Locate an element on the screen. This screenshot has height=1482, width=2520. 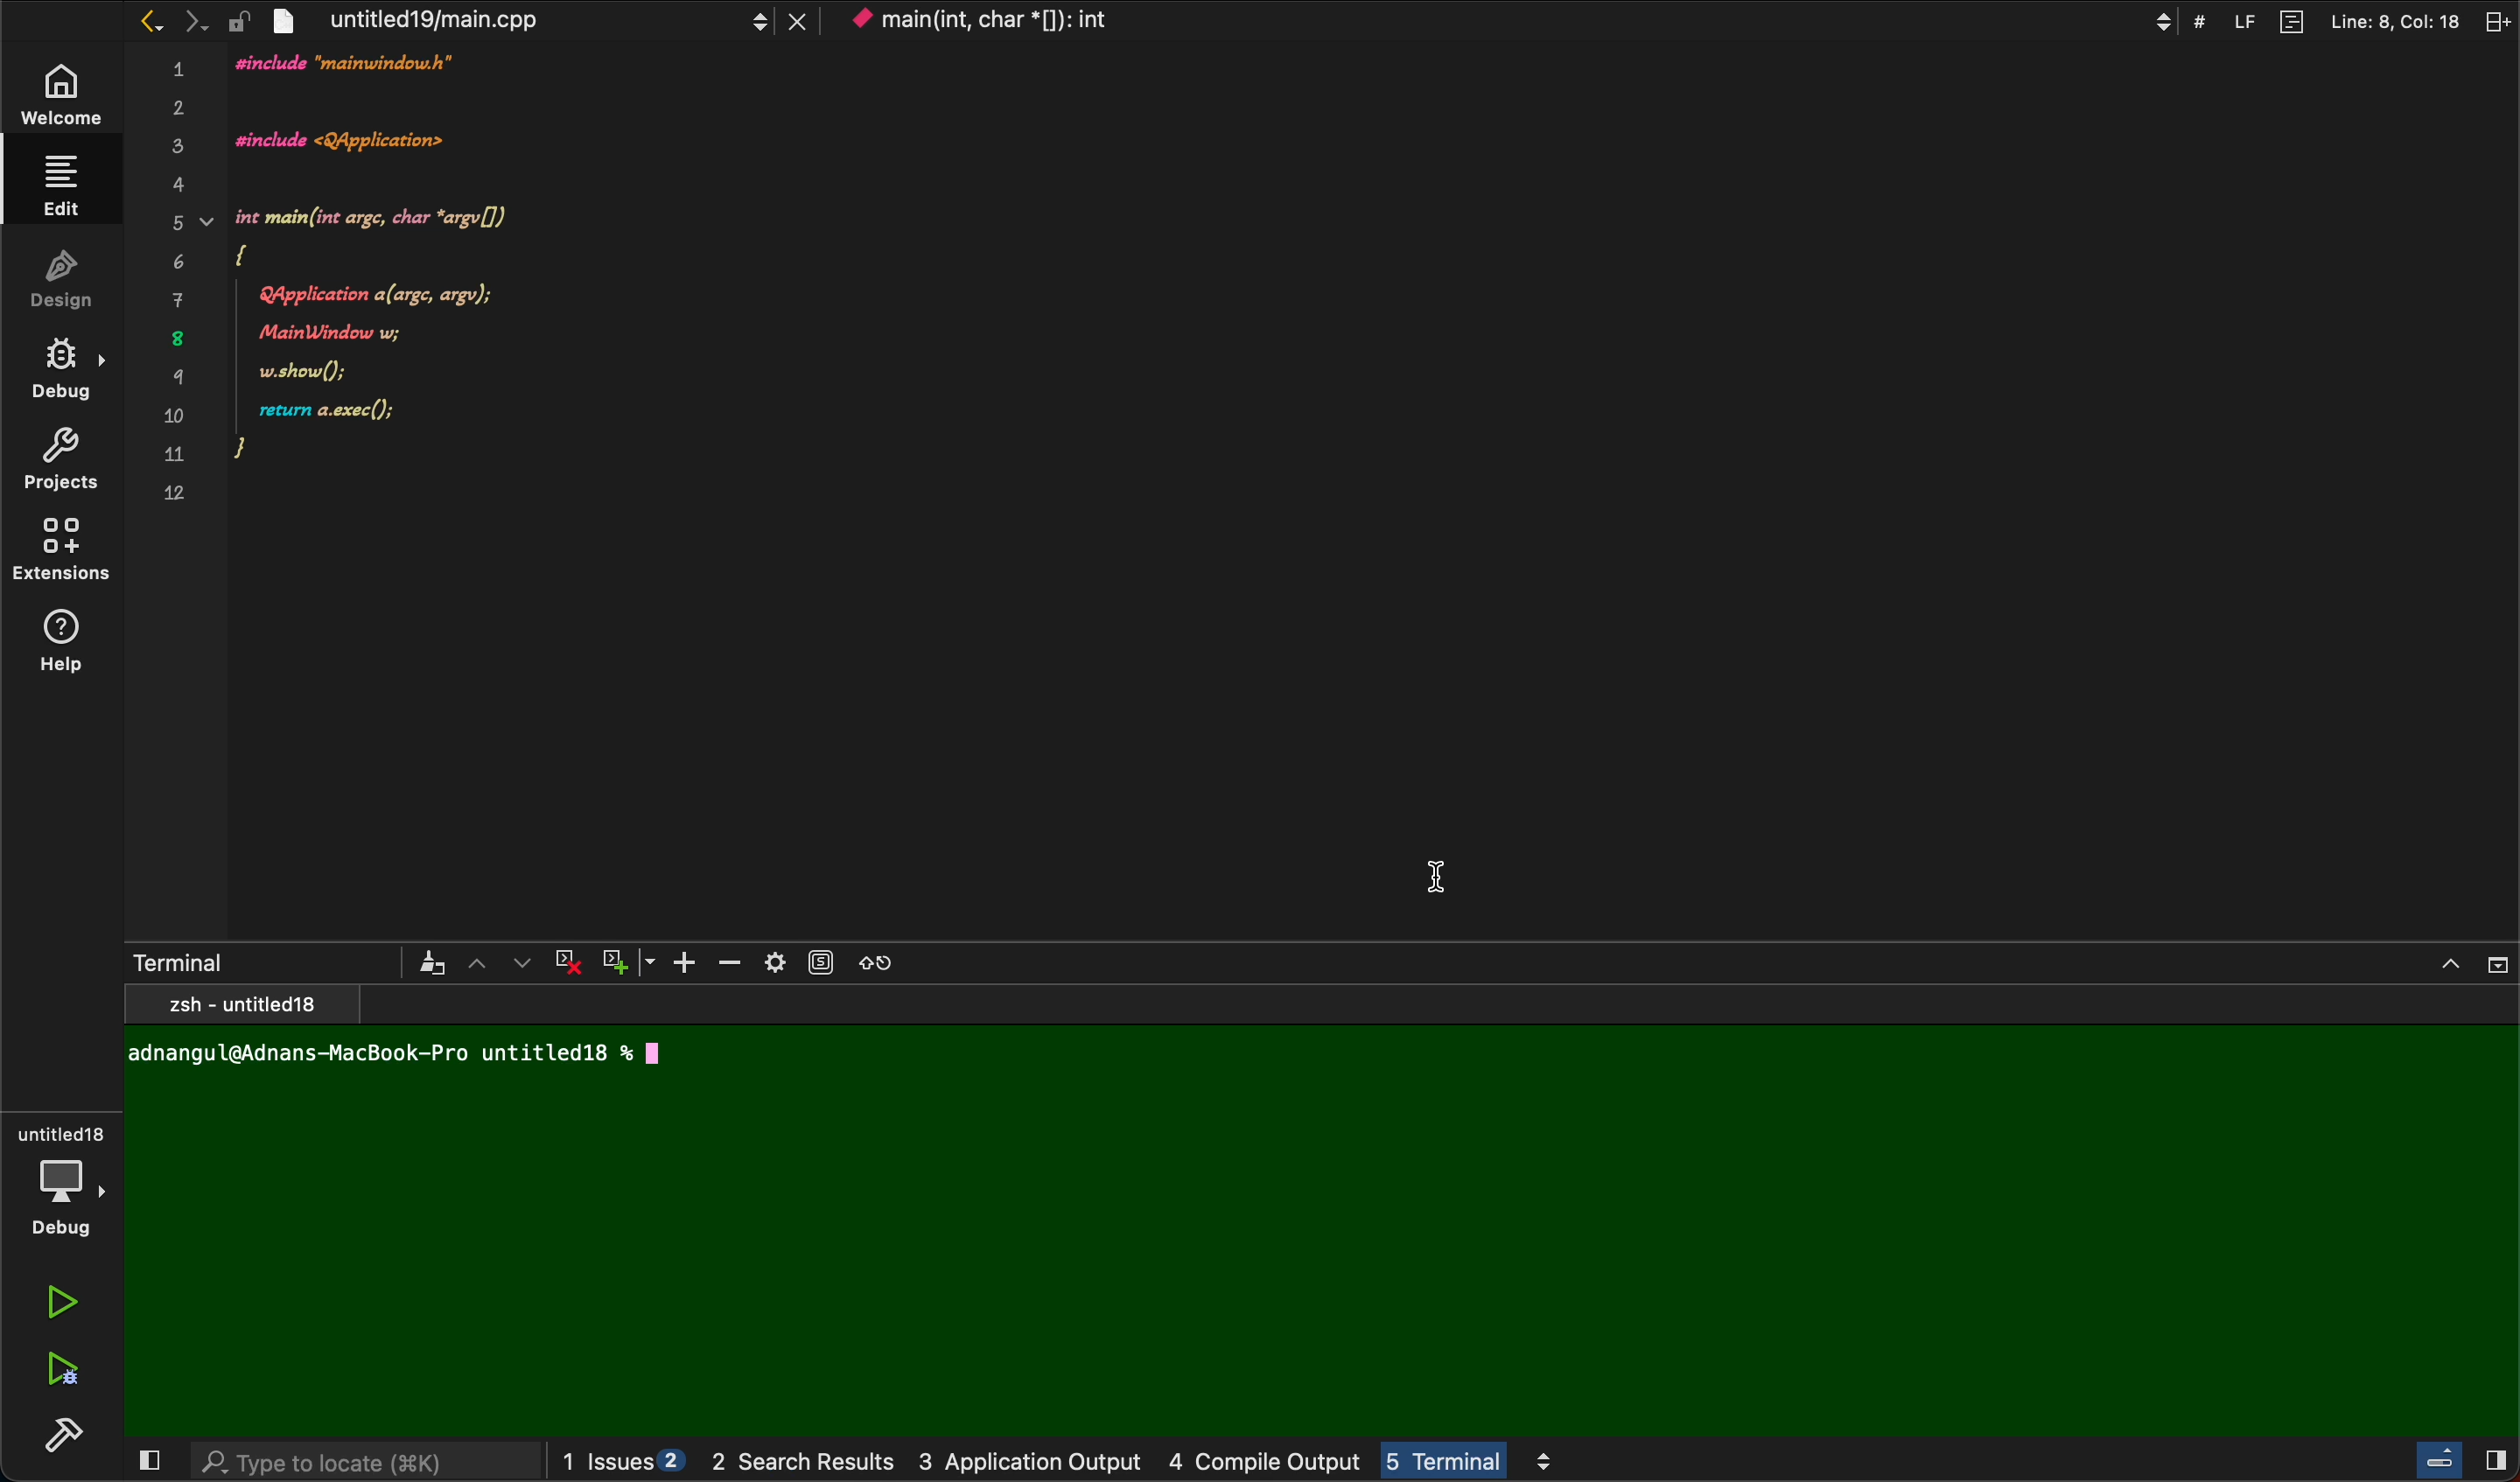
terminal is located at coordinates (284, 962).